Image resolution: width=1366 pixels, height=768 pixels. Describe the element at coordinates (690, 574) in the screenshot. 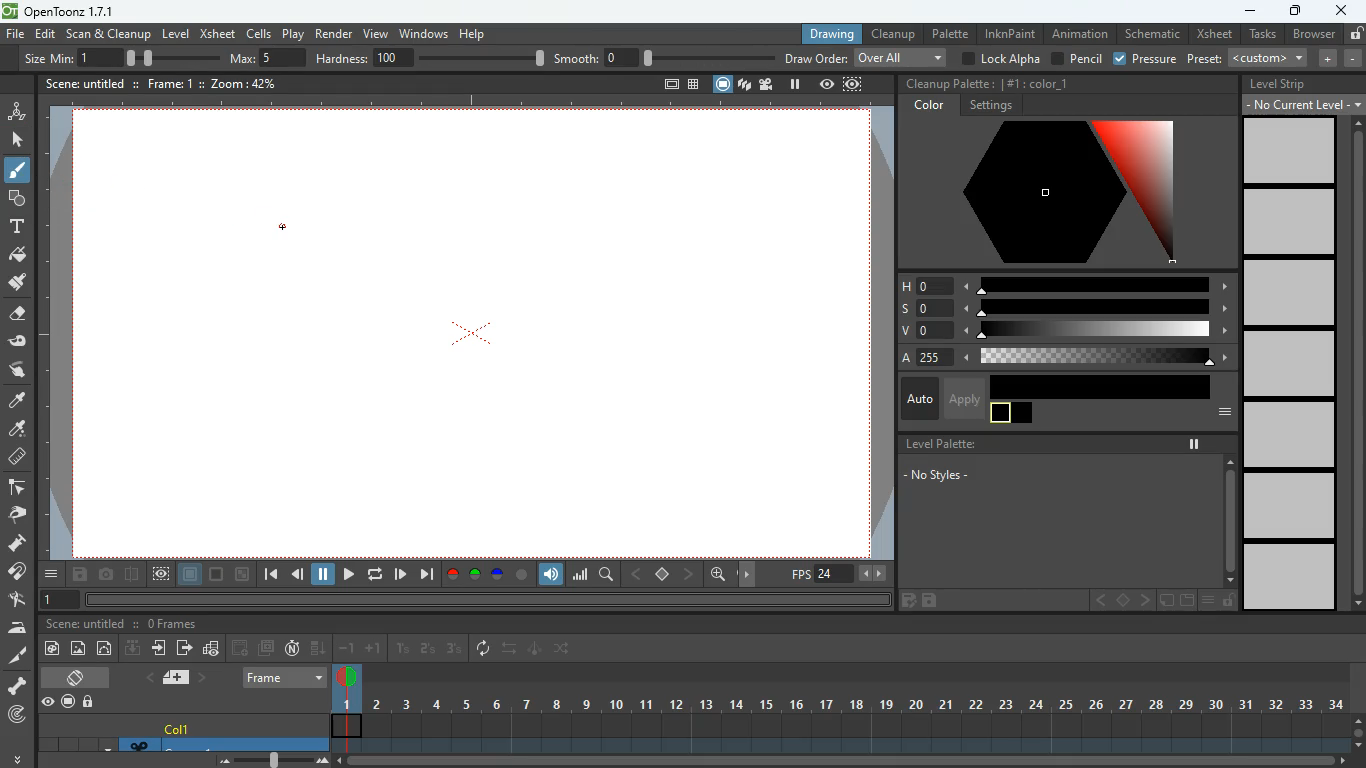

I see `right` at that location.